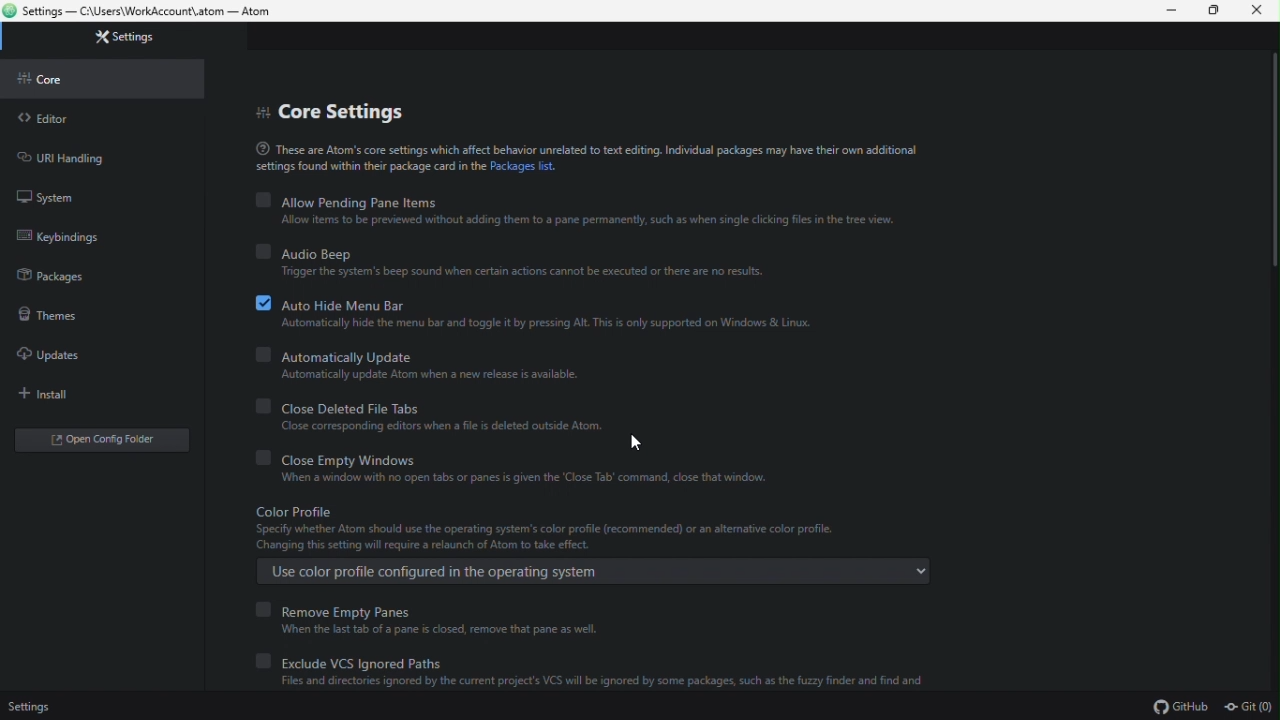 The height and width of the screenshot is (720, 1280). I want to click on system, so click(83, 194).